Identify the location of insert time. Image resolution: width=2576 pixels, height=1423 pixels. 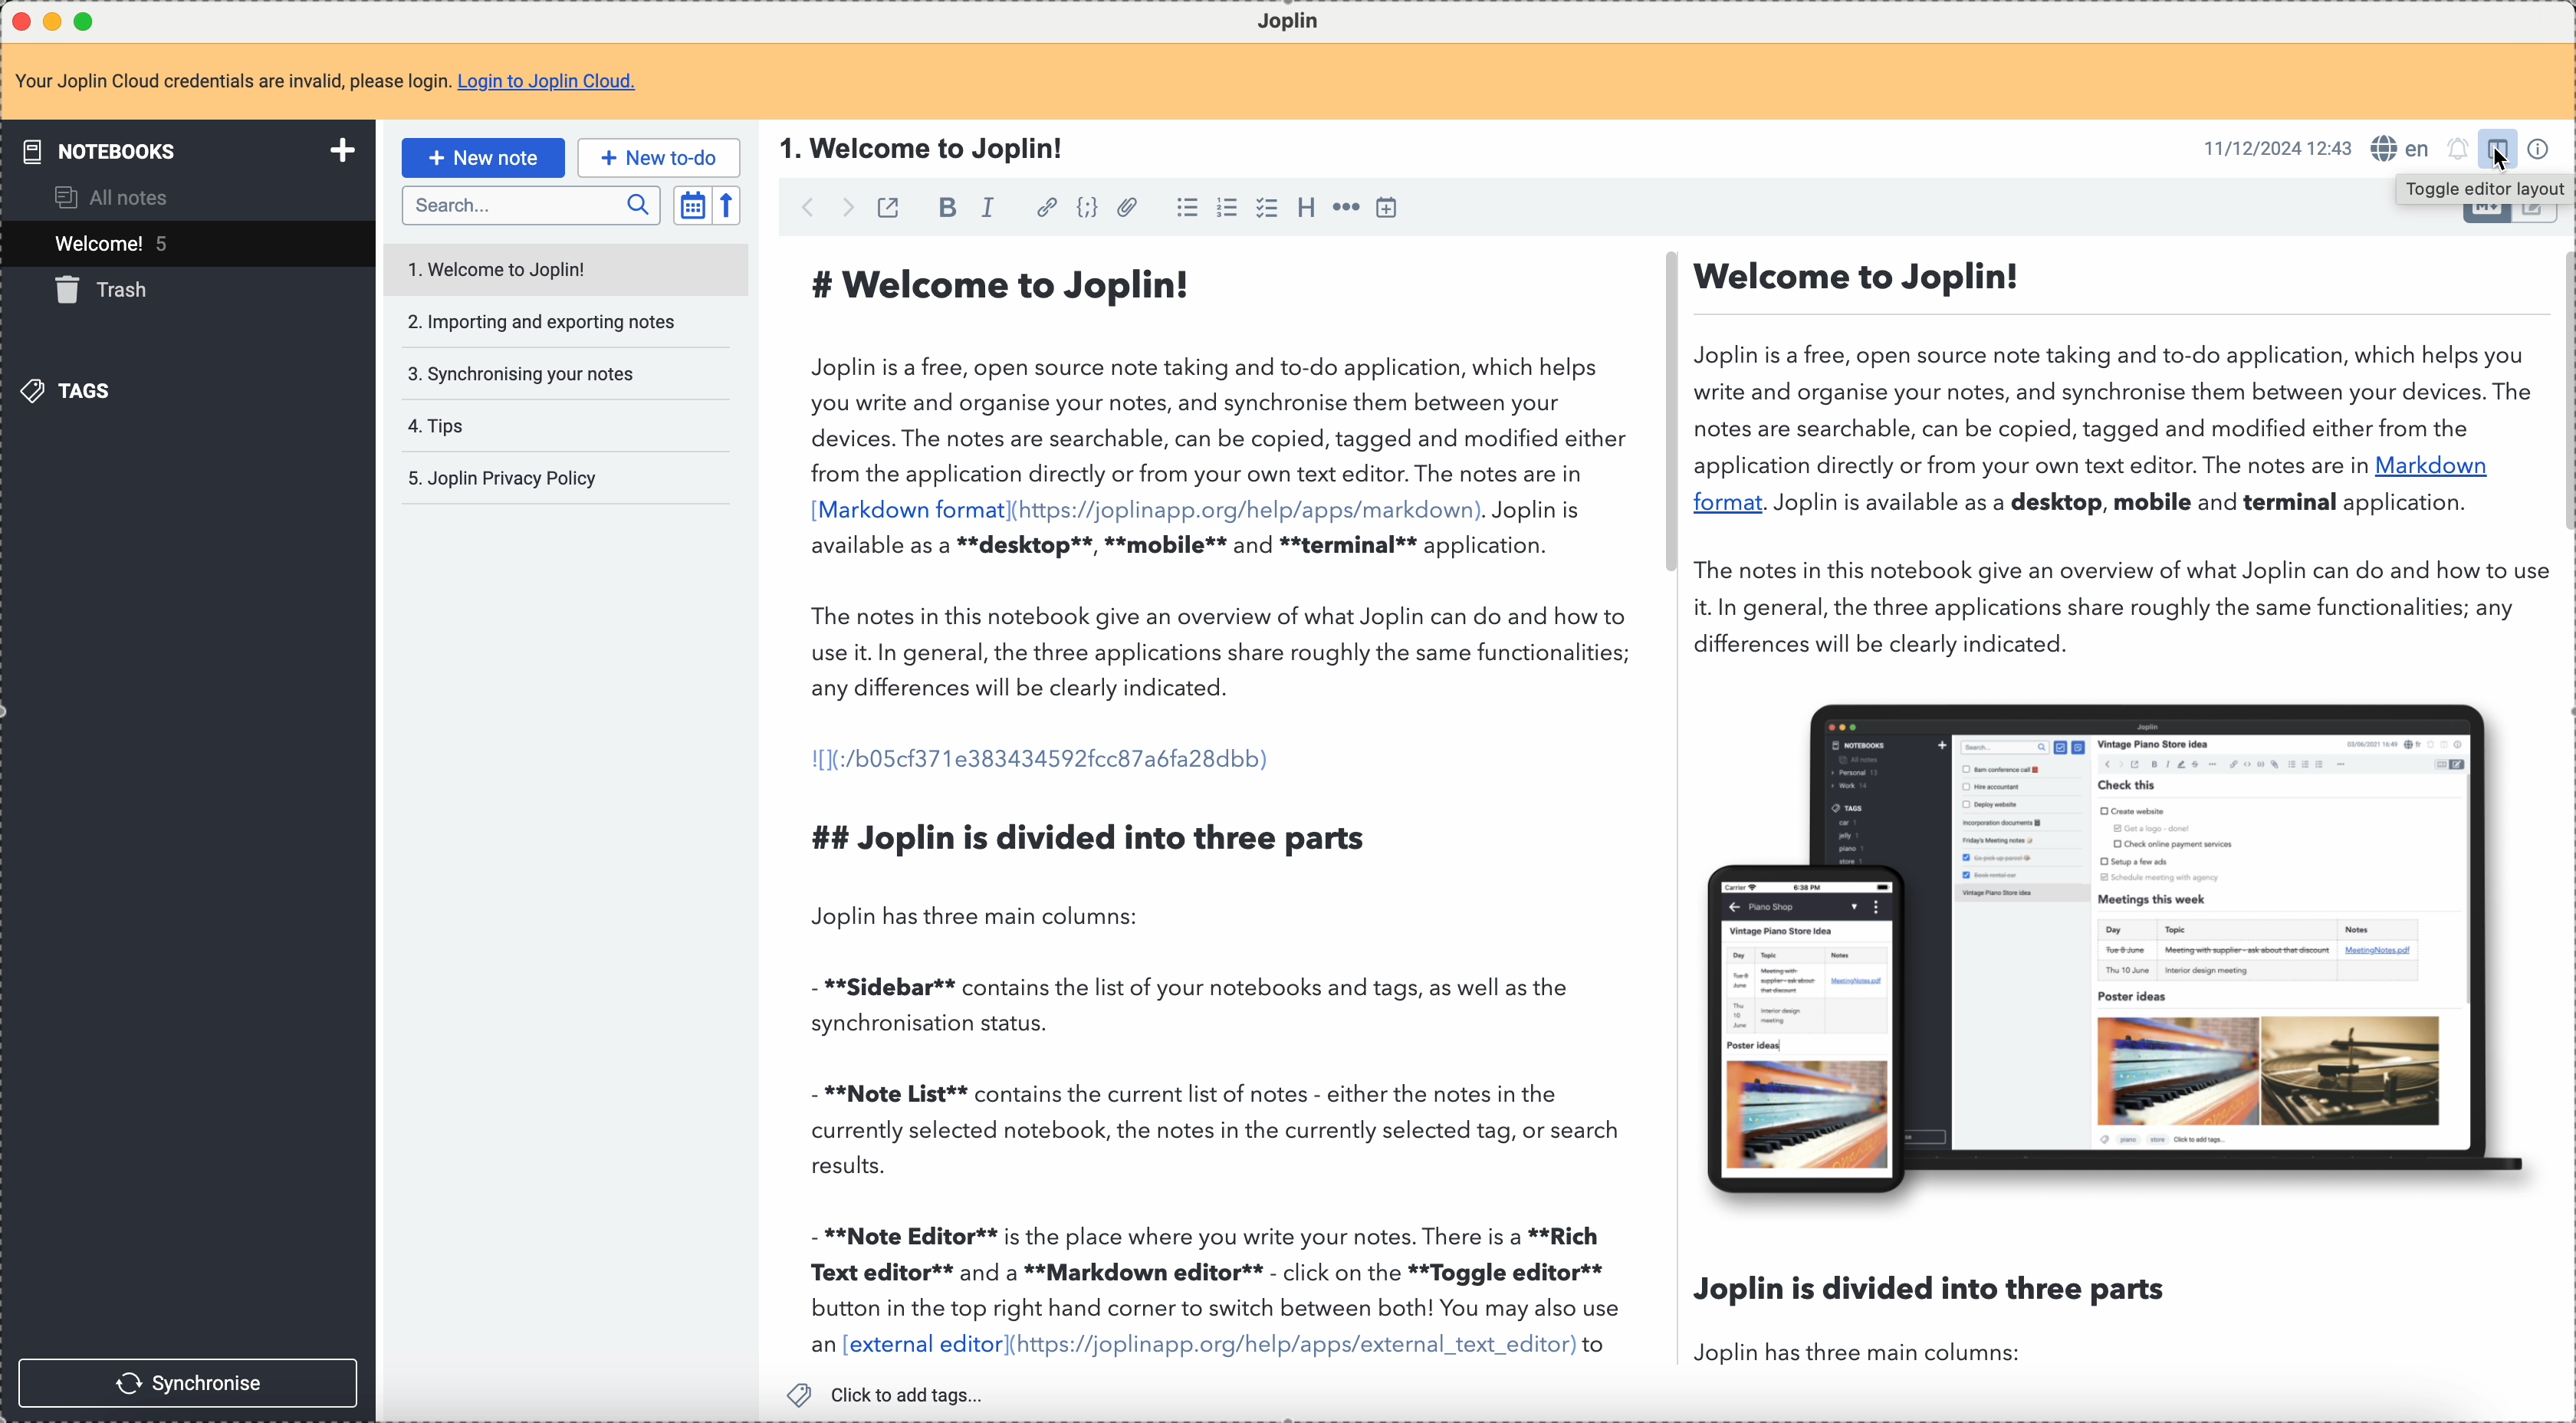
(1386, 207).